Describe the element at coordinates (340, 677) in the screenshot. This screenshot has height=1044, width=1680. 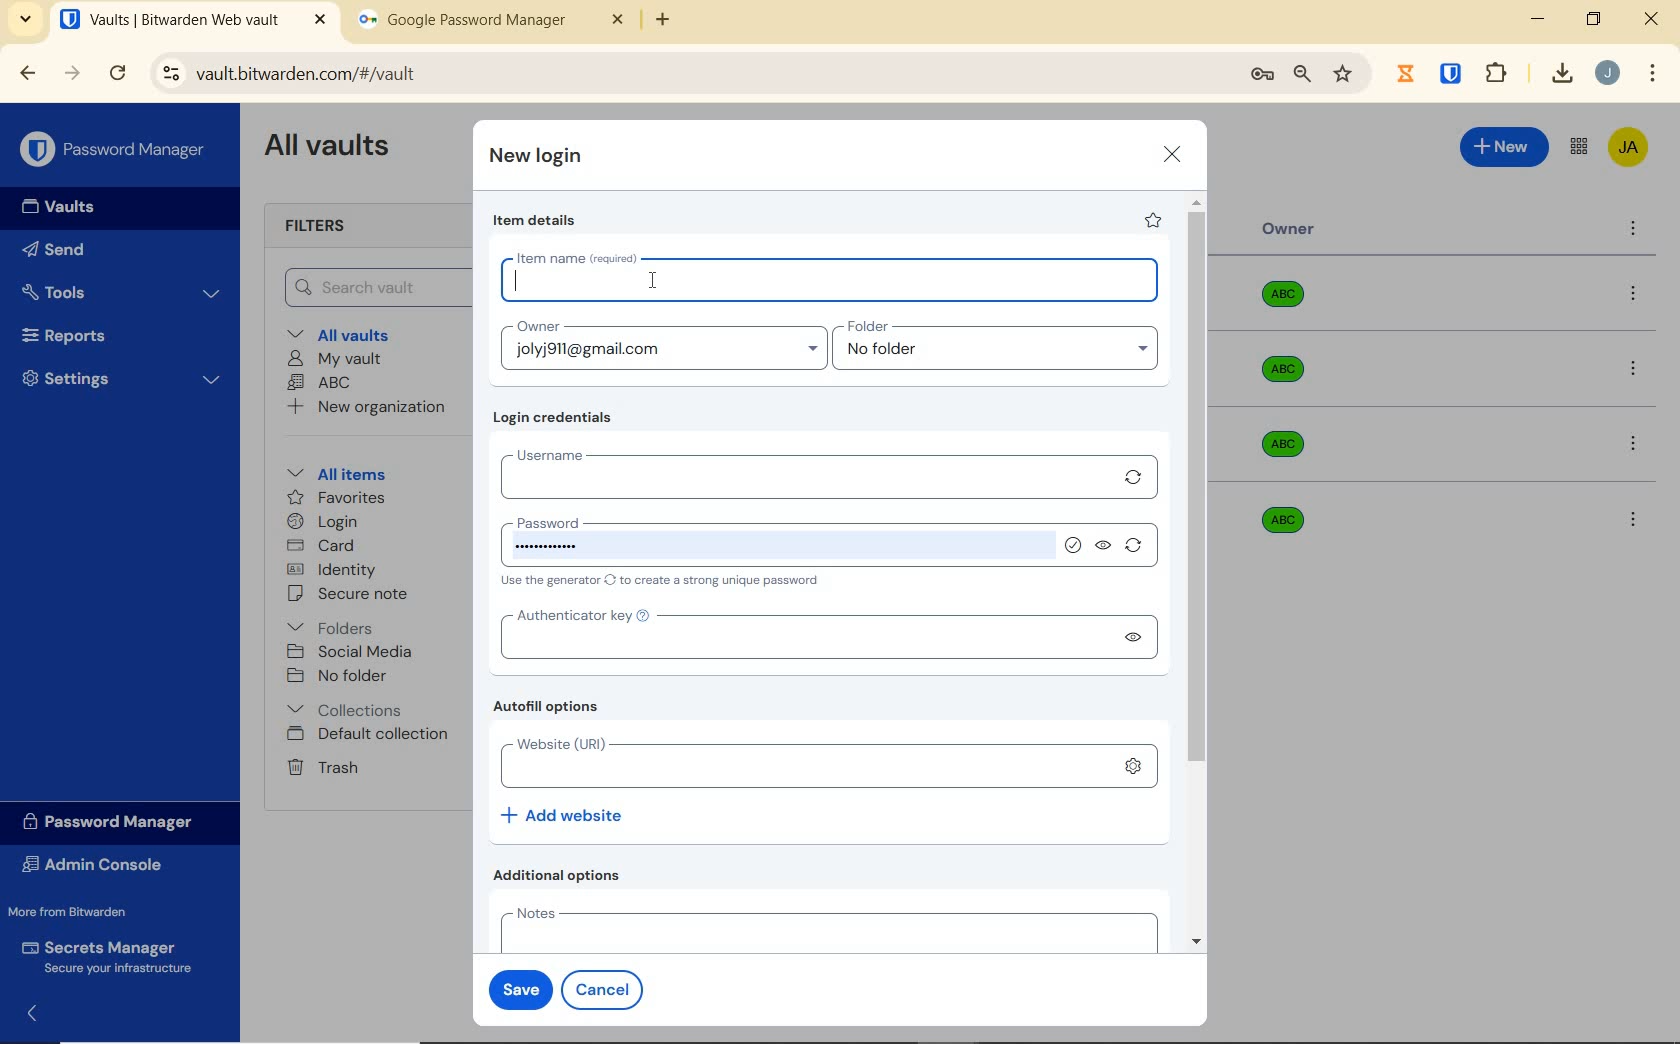
I see `No folder` at that location.